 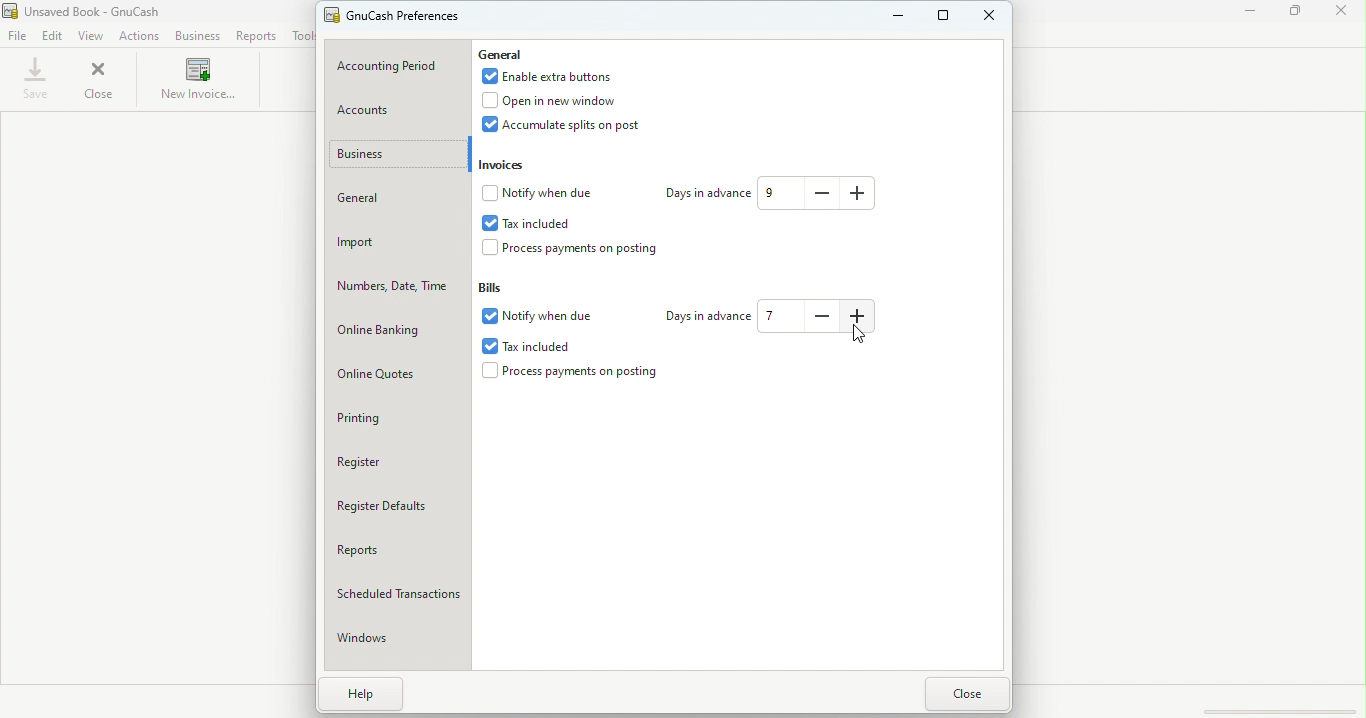 I want to click on Bills, so click(x=498, y=289).